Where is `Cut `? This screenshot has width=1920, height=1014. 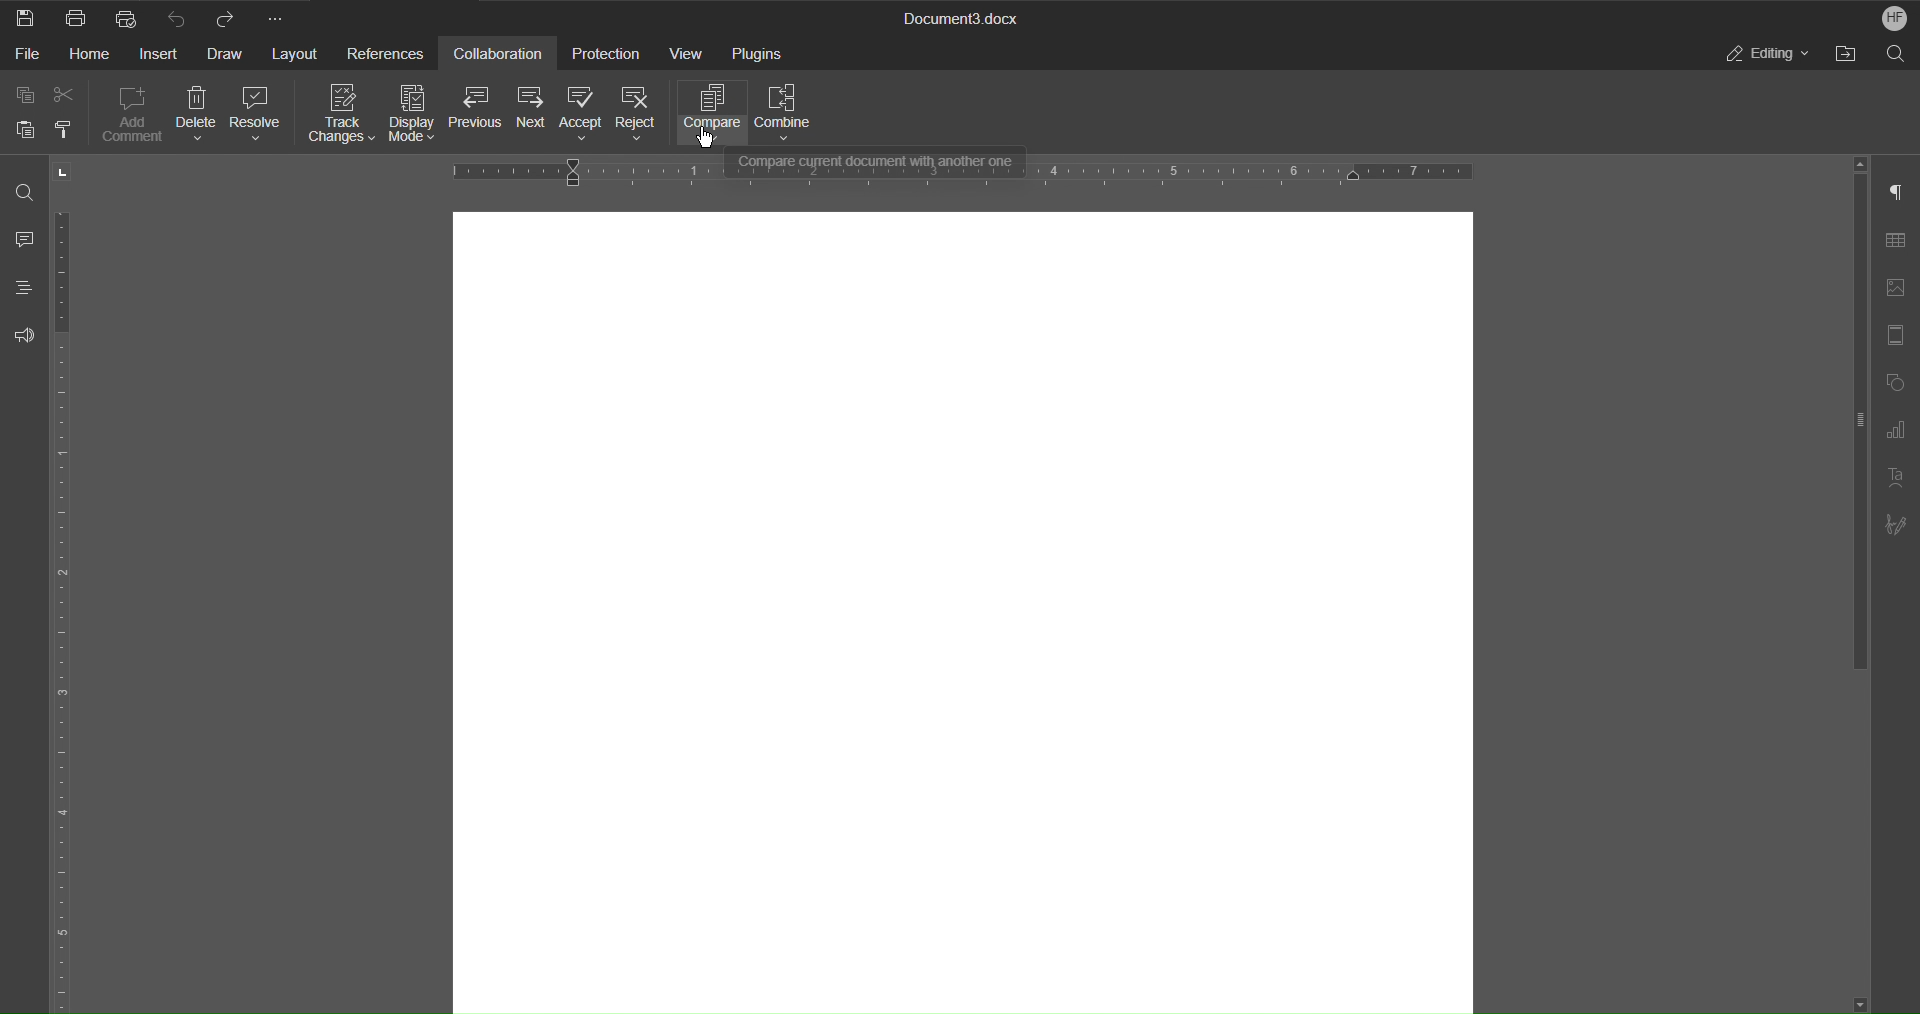
Cut  is located at coordinates (64, 95).